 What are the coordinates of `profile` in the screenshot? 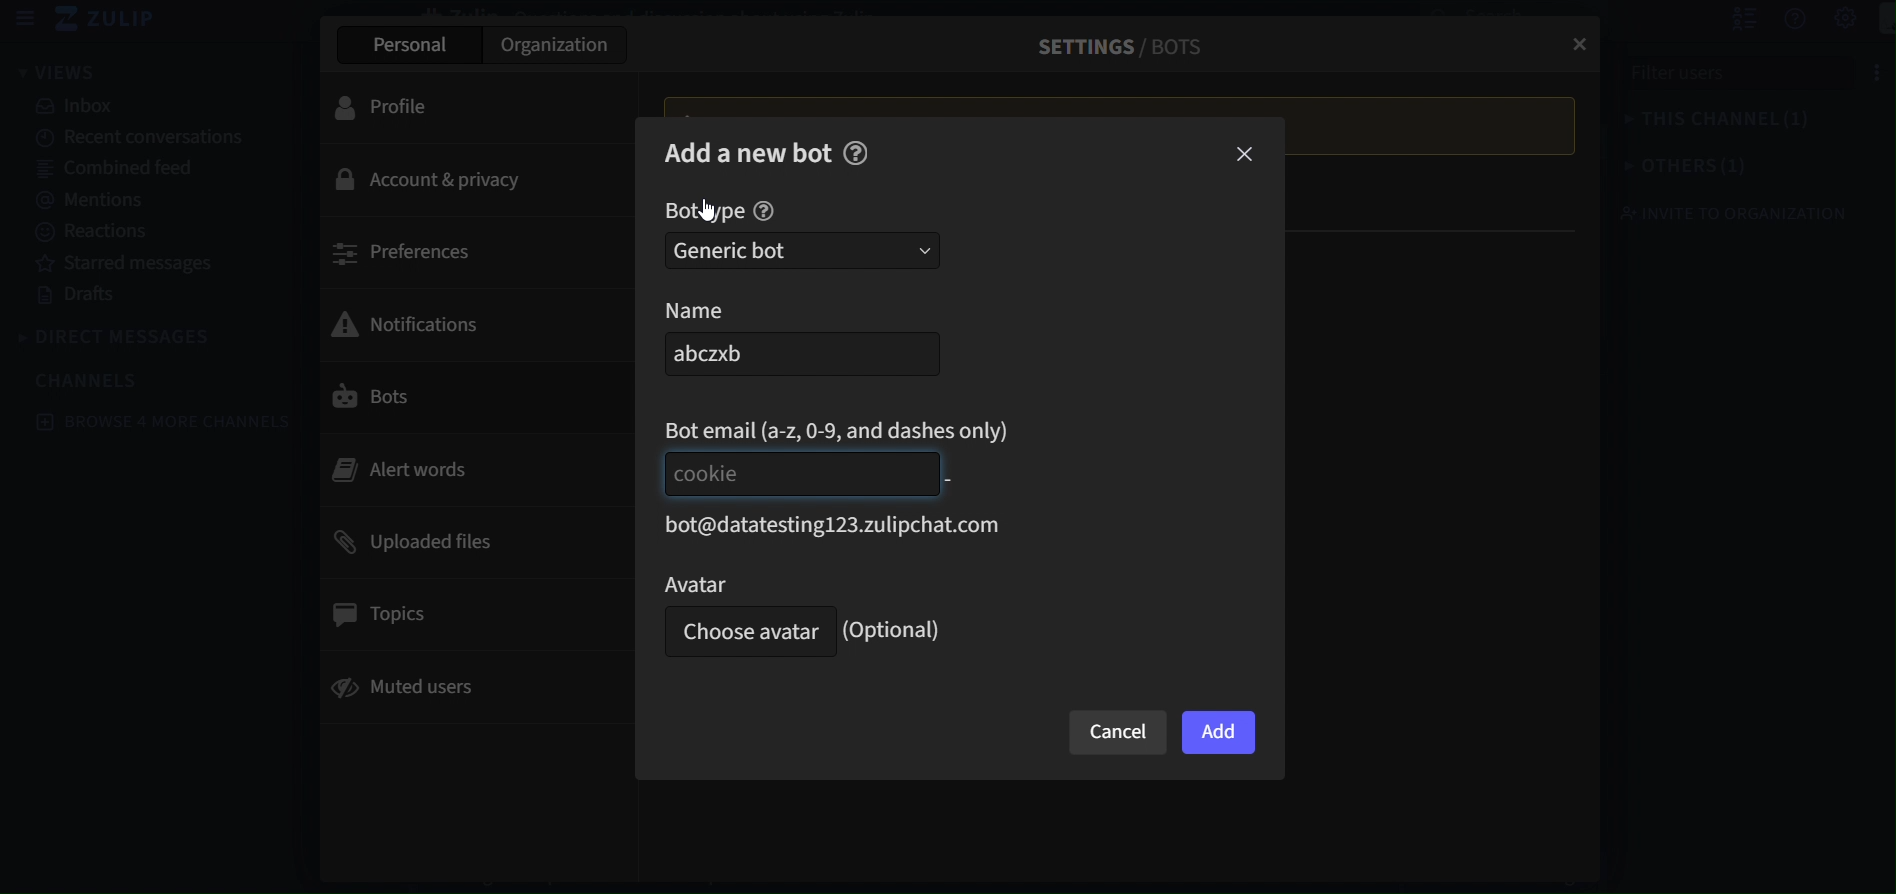 It's located at (461, 105).